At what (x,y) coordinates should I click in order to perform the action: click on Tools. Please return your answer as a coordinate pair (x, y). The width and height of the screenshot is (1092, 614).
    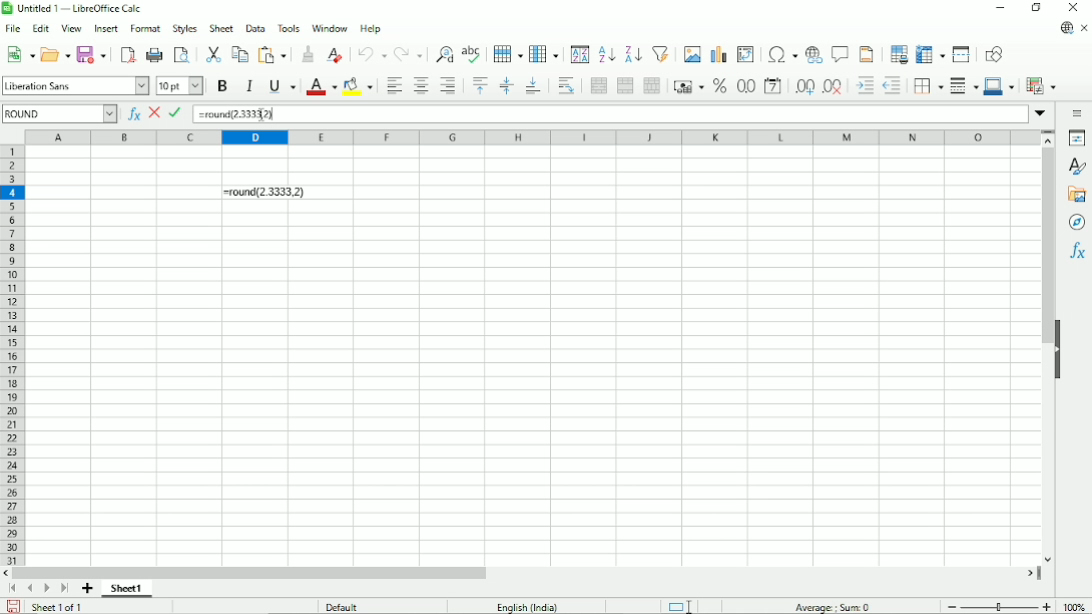
    Looking at the image, I should click on (289, 28).